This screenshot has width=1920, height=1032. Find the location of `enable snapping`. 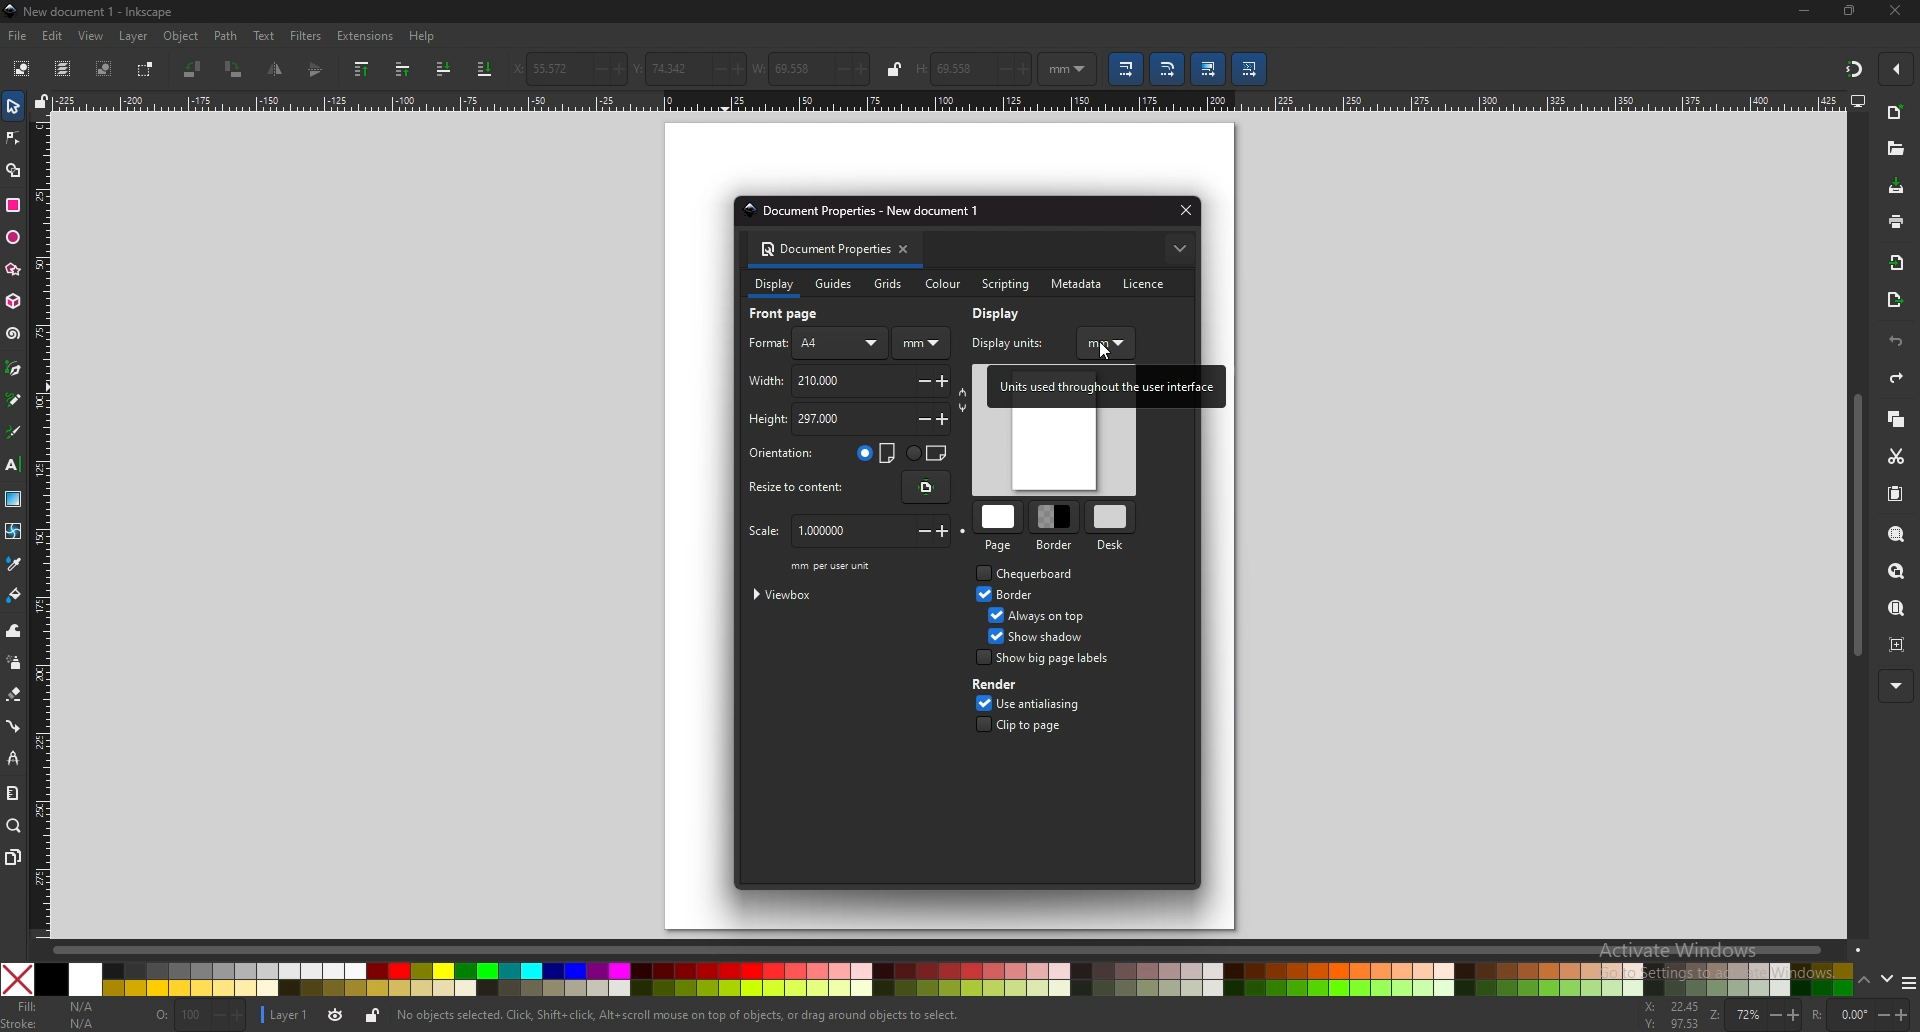

enable snapping is located at coordinates (1892, 69).